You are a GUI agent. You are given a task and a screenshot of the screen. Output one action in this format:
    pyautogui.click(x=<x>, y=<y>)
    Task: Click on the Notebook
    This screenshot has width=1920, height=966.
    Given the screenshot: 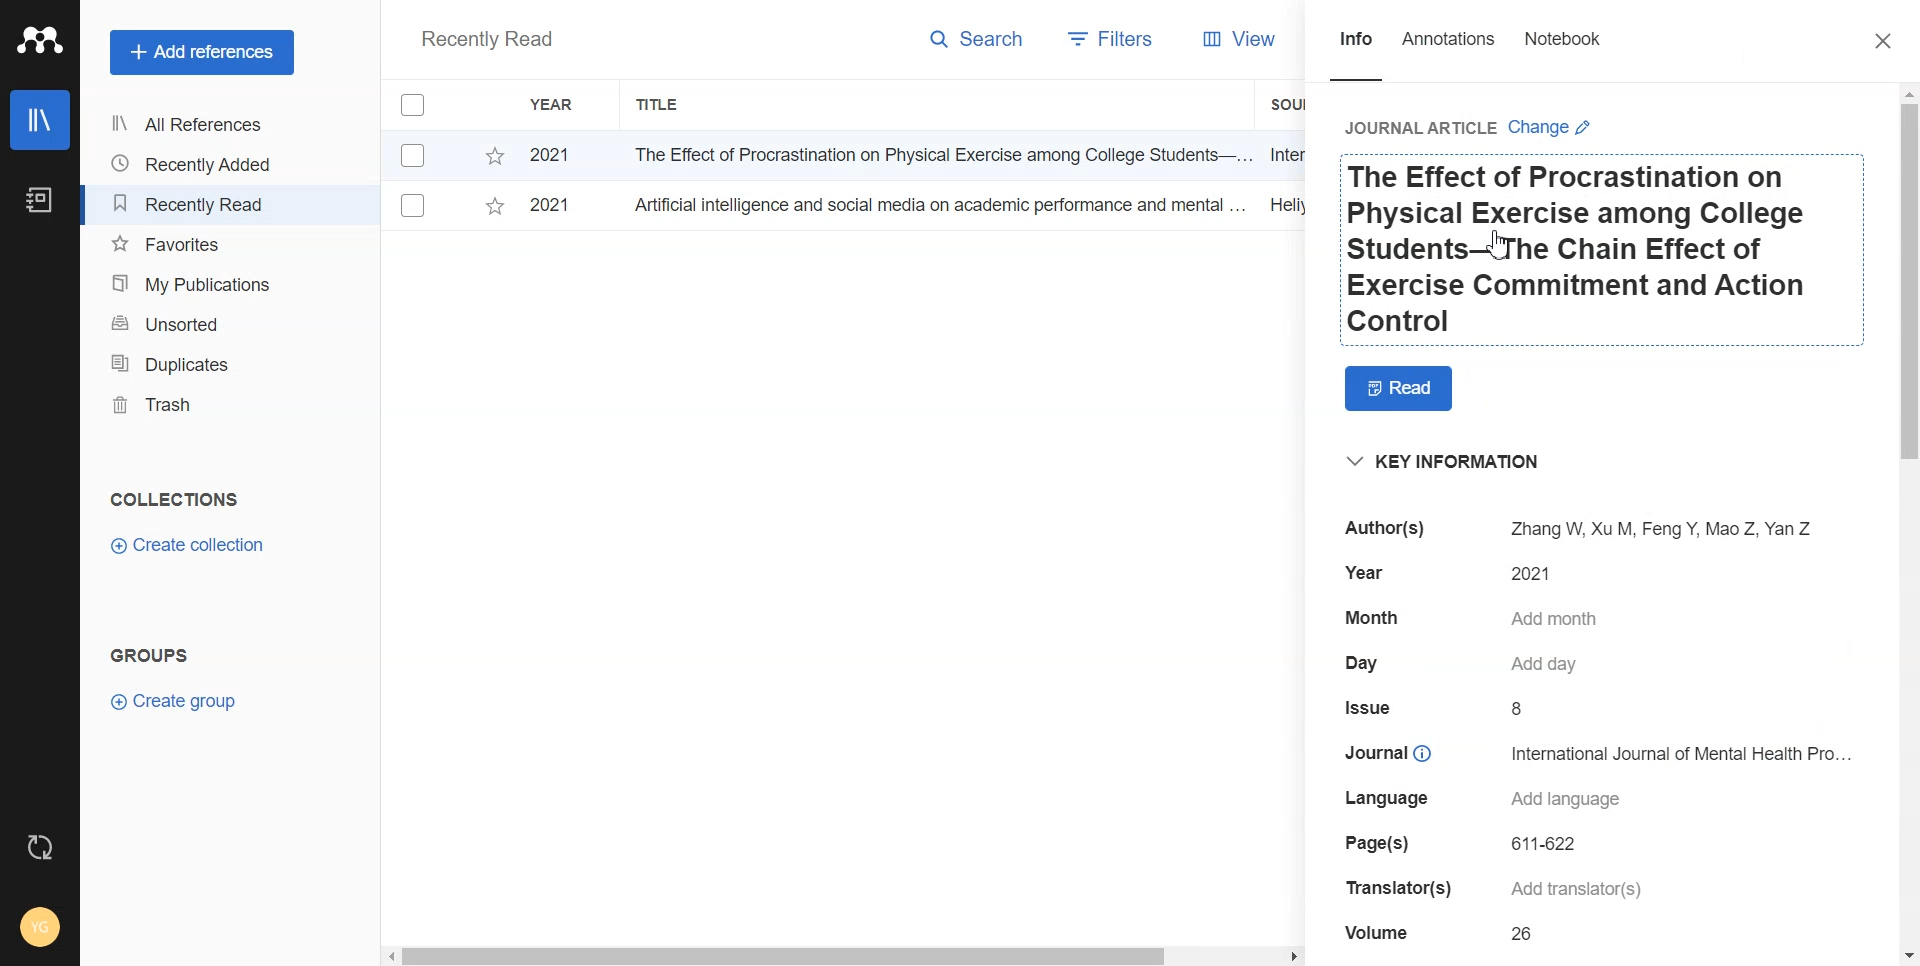 What is the action you would take?
    pyautogui.click(x=37, y=201)
    